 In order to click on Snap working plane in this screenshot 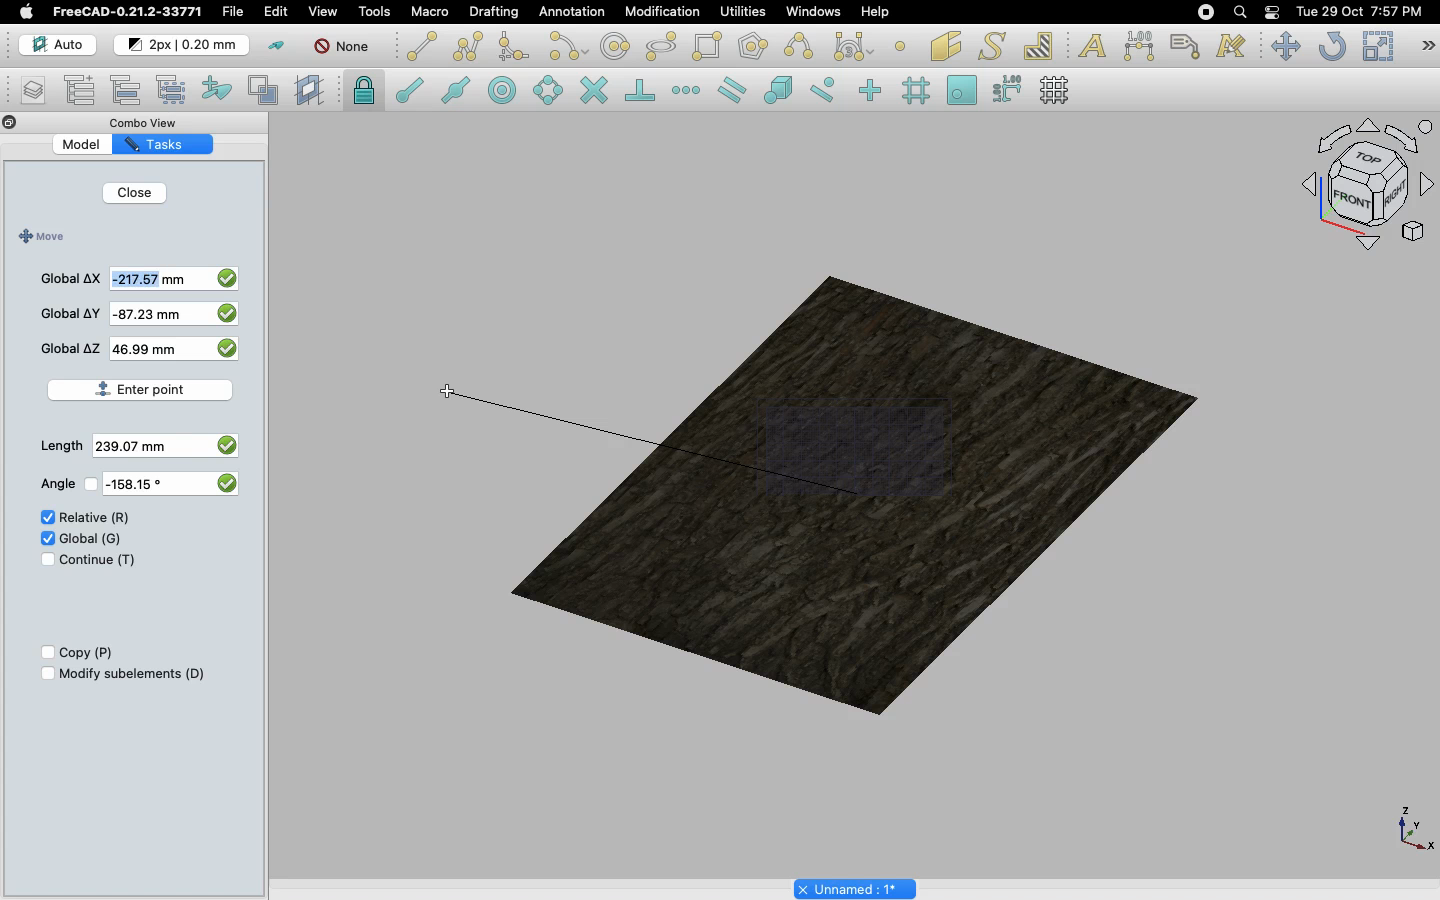, I will do `click(962, 92)`.